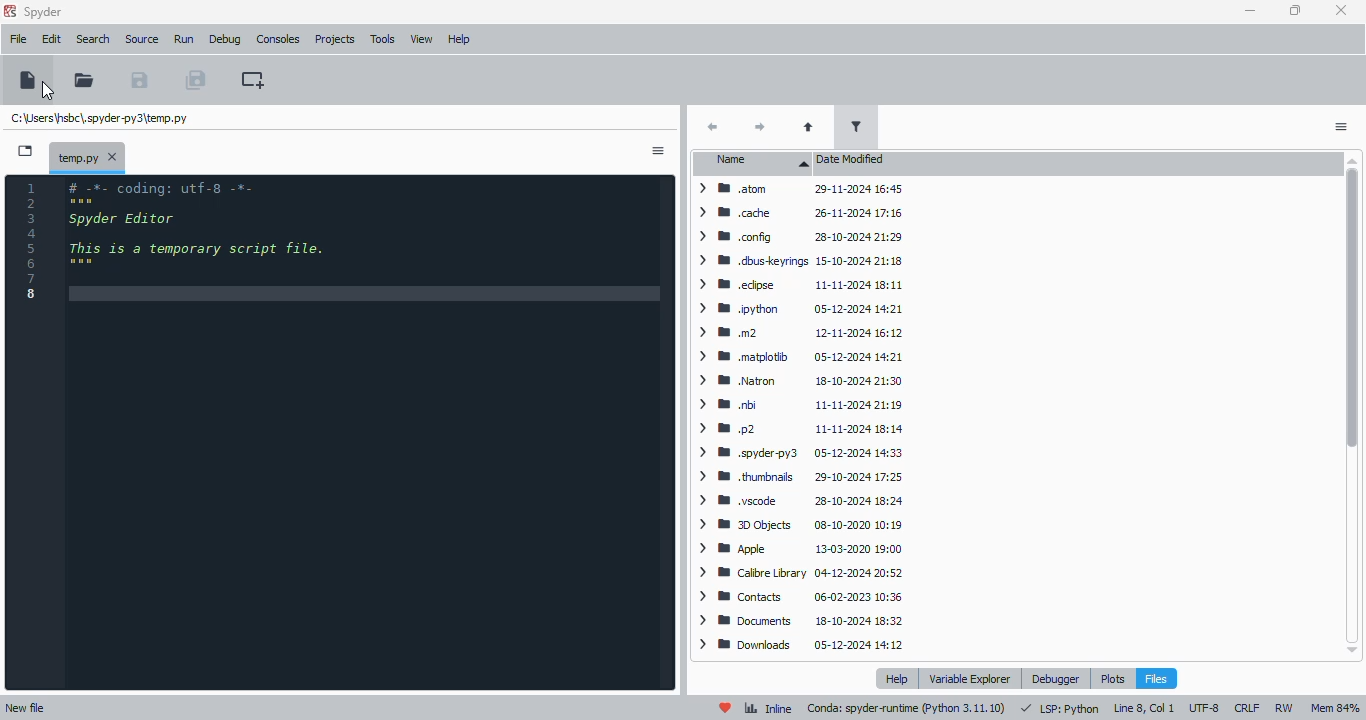  Describe the element at coordinates (795, 597) in the screenshot. I see `> BB Contacts 06-02-2023 10:36` at that location.